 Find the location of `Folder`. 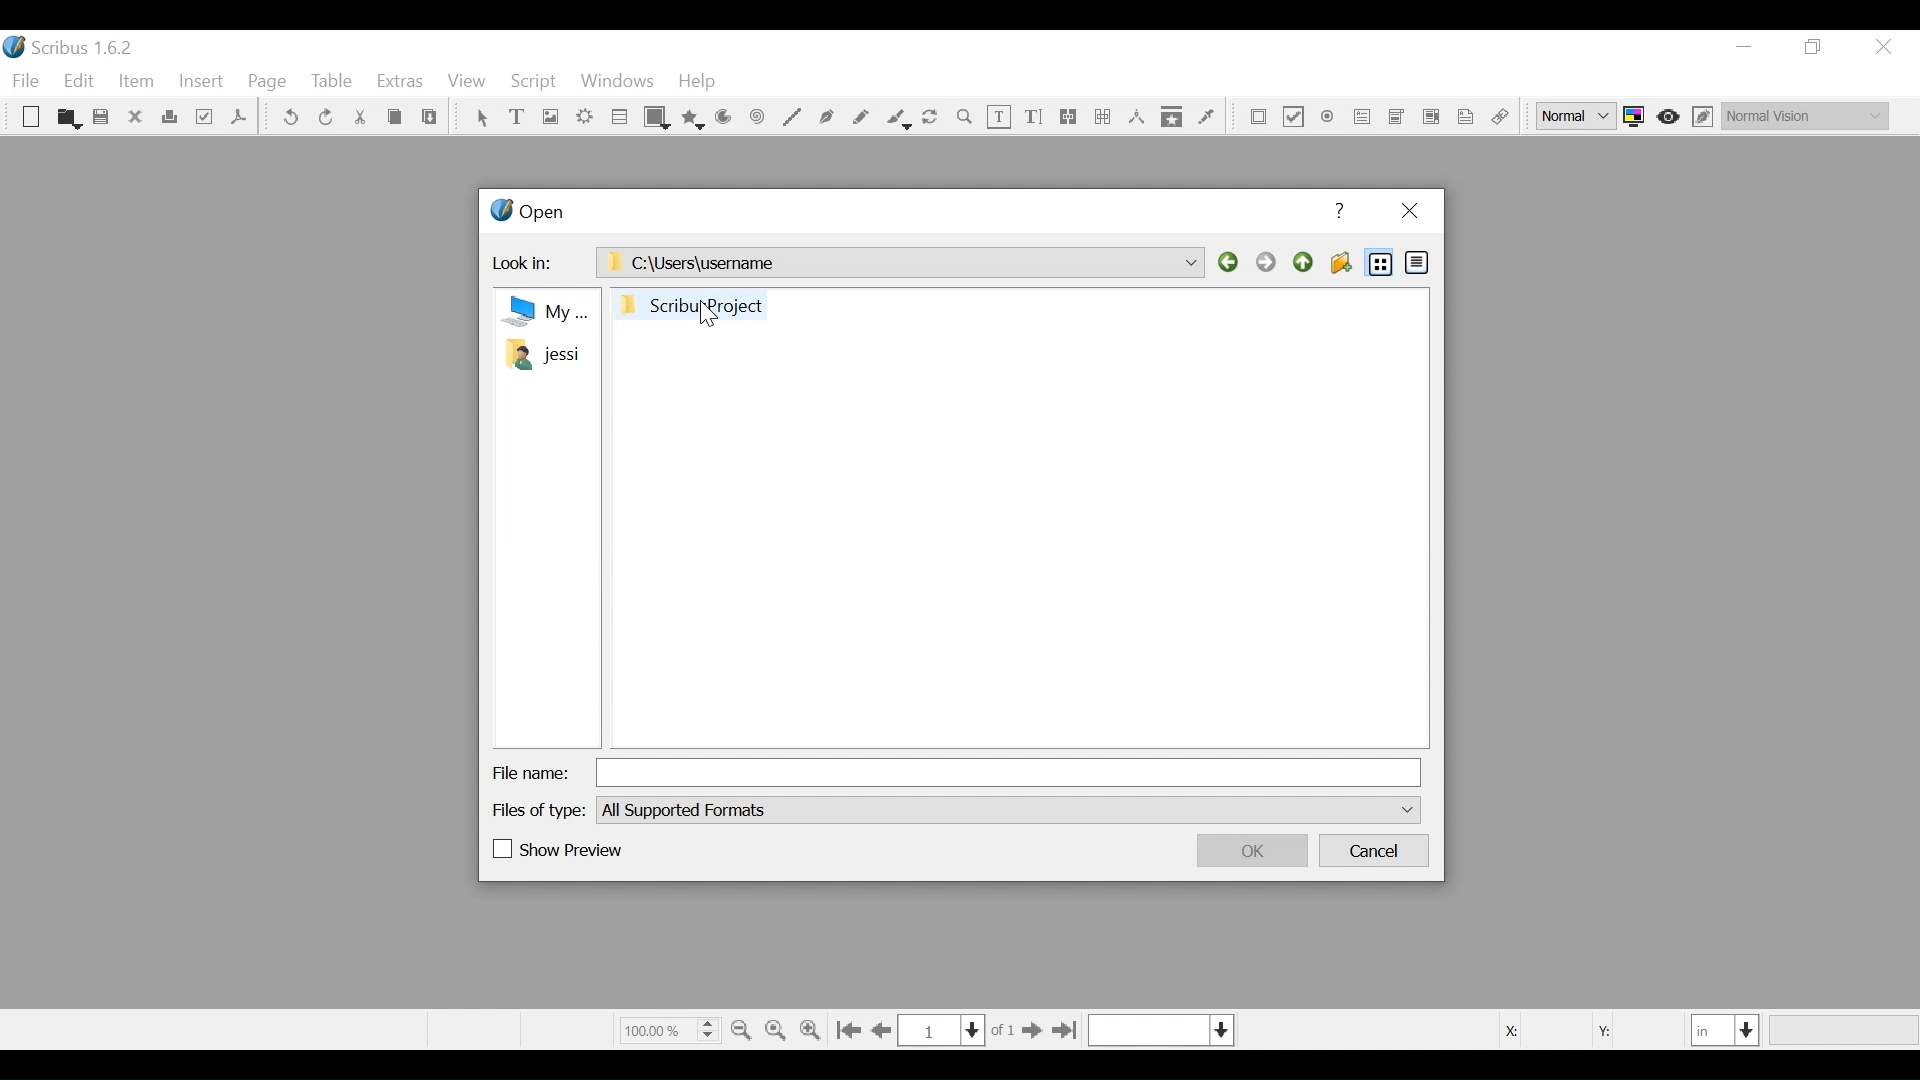

Folder is located at coordinates (689, 307).